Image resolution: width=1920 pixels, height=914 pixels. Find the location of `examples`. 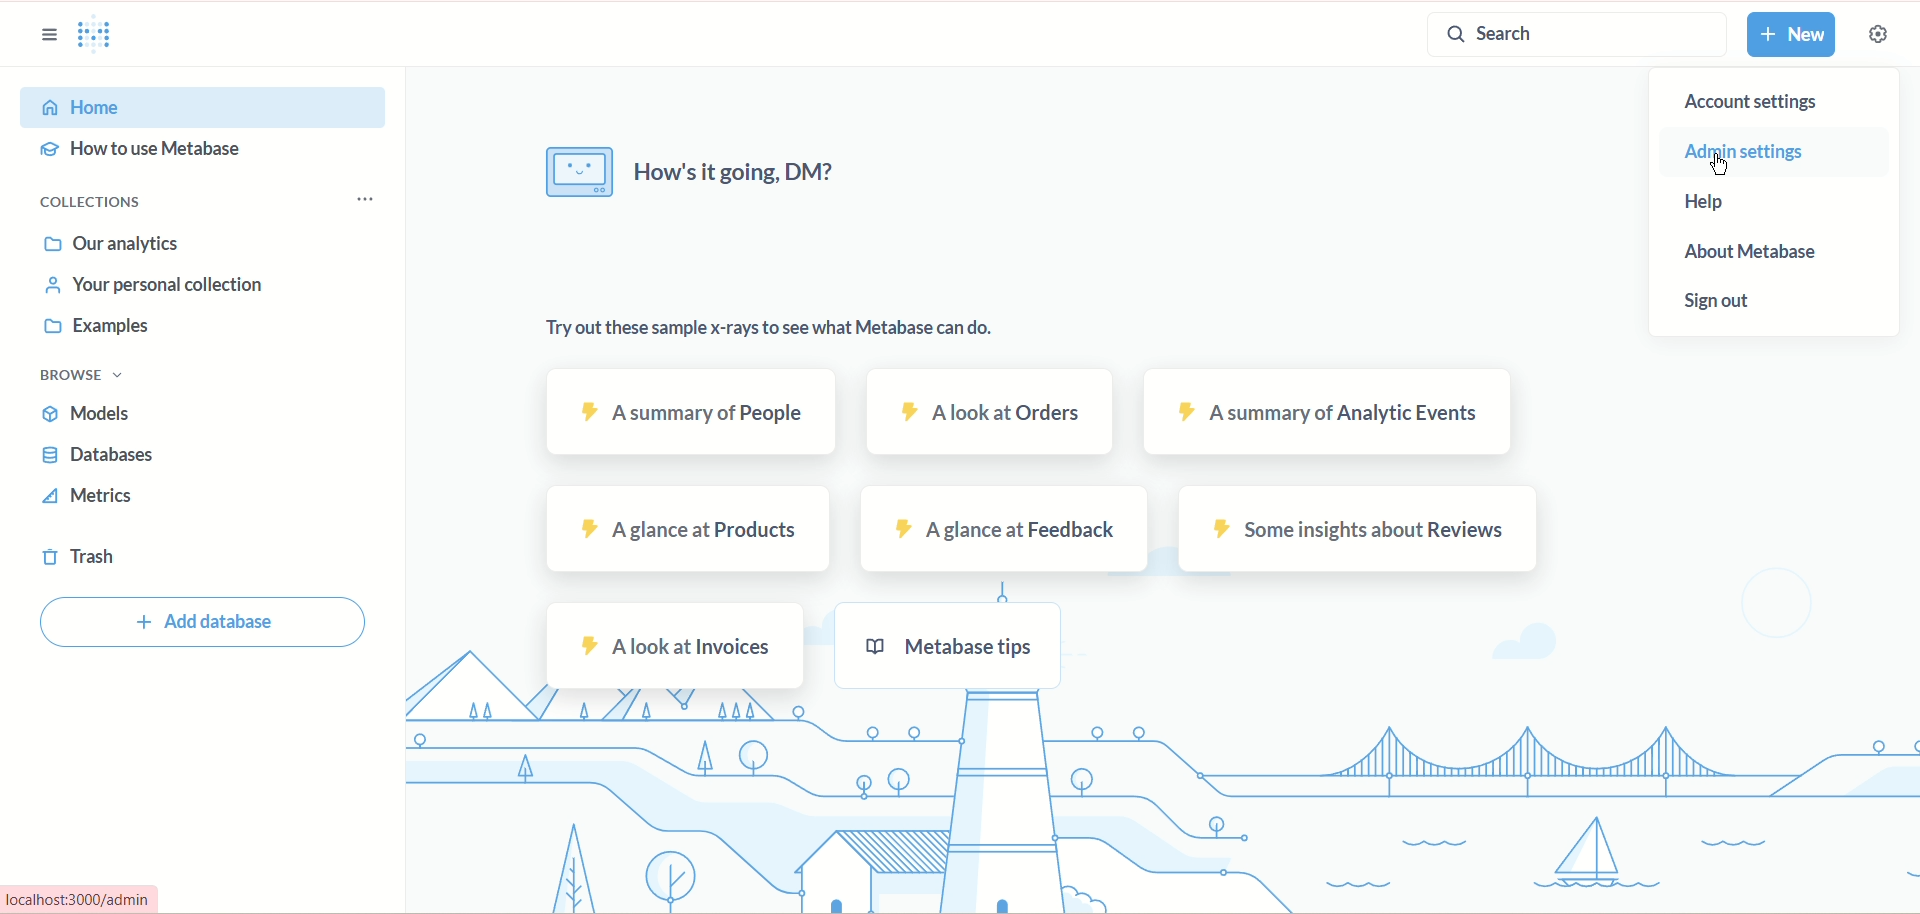

examples is located at coordinates (104, 326).